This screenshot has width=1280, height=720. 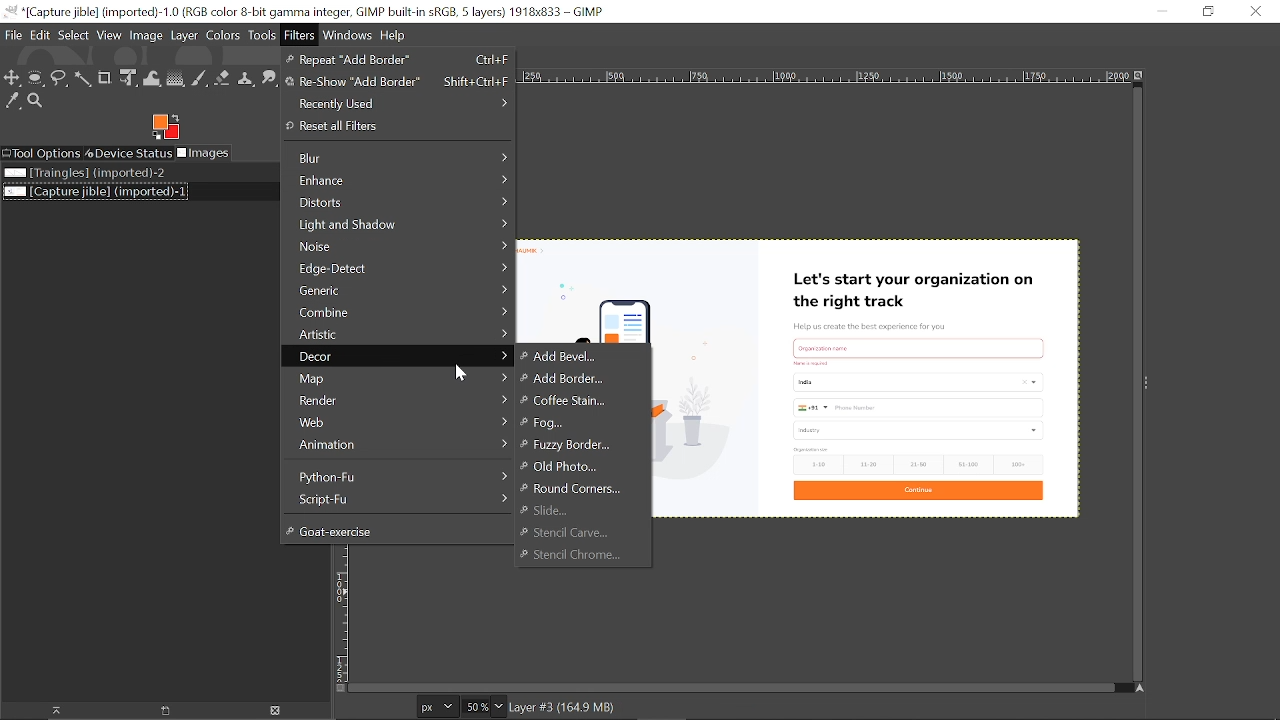 I want to click on Eraser tool, so click(x=225, y=79).